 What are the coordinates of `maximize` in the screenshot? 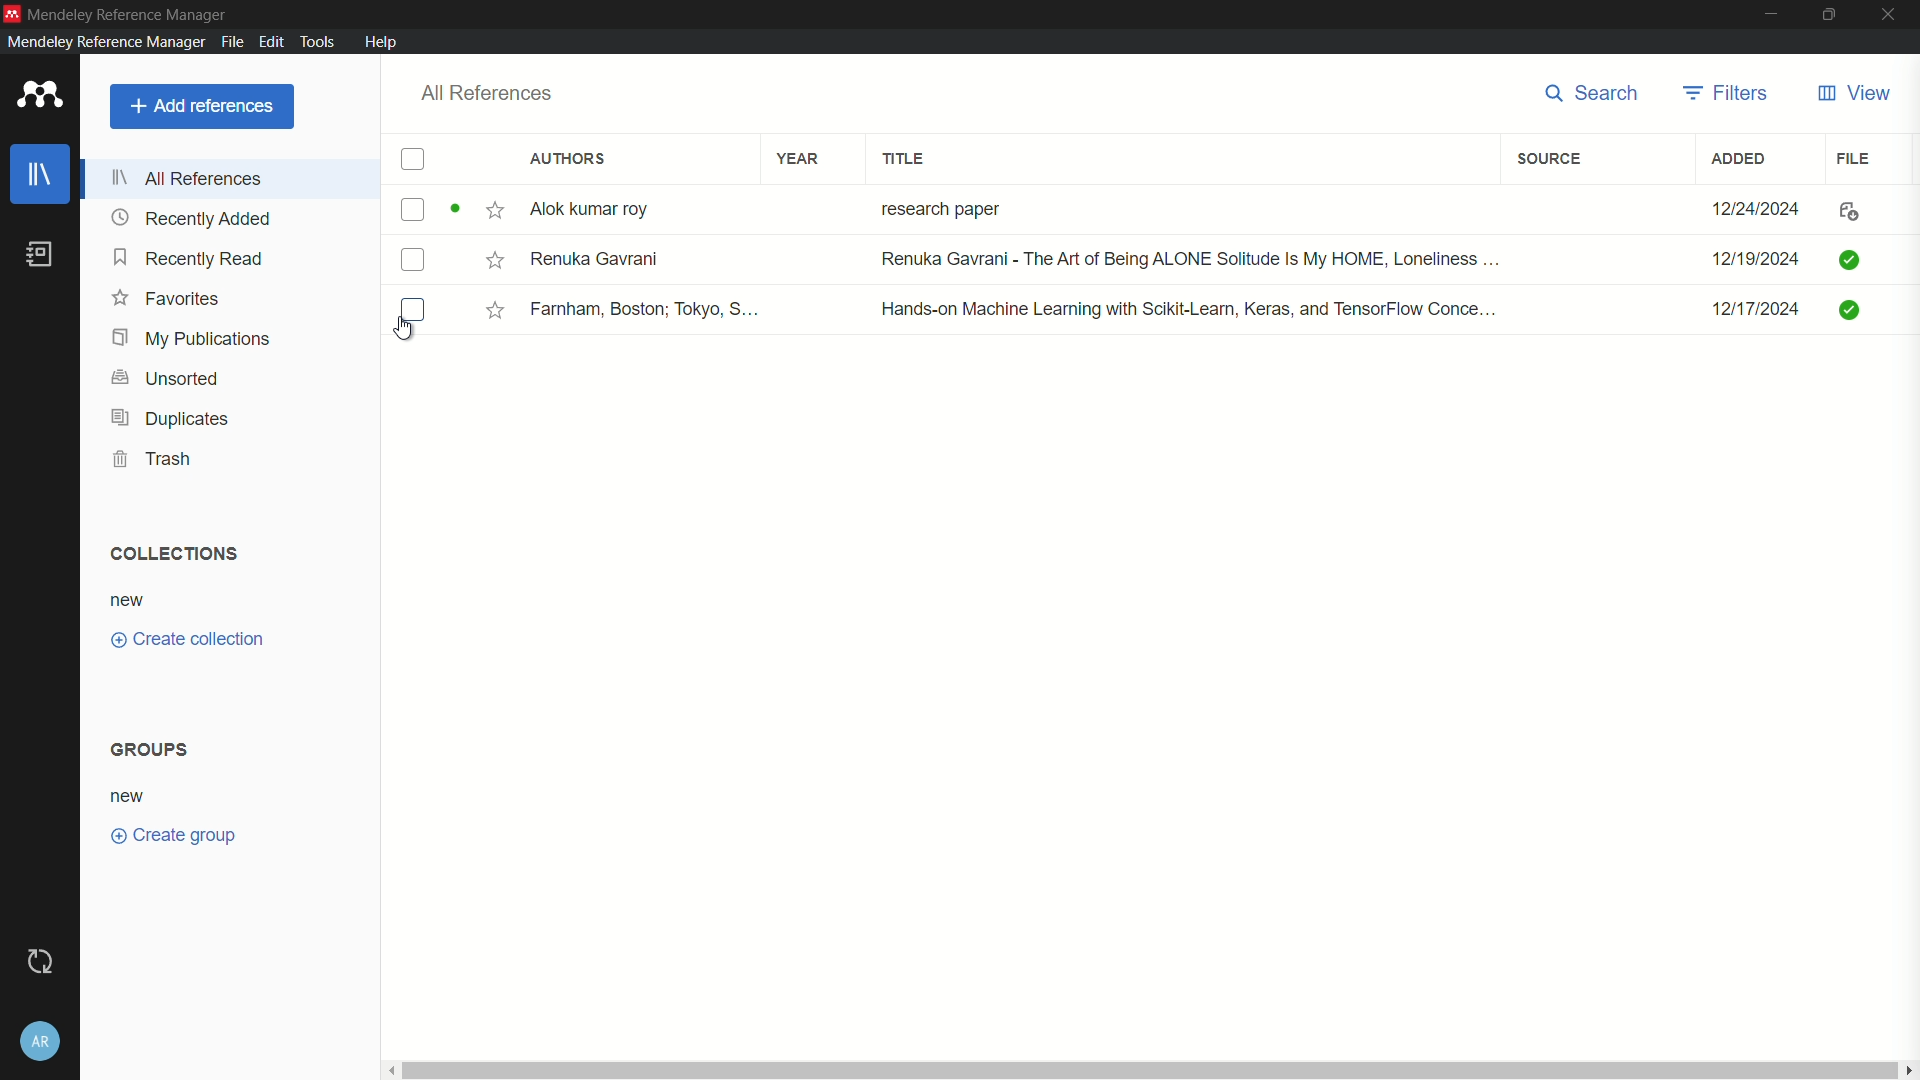 It's located at (1825, 14).